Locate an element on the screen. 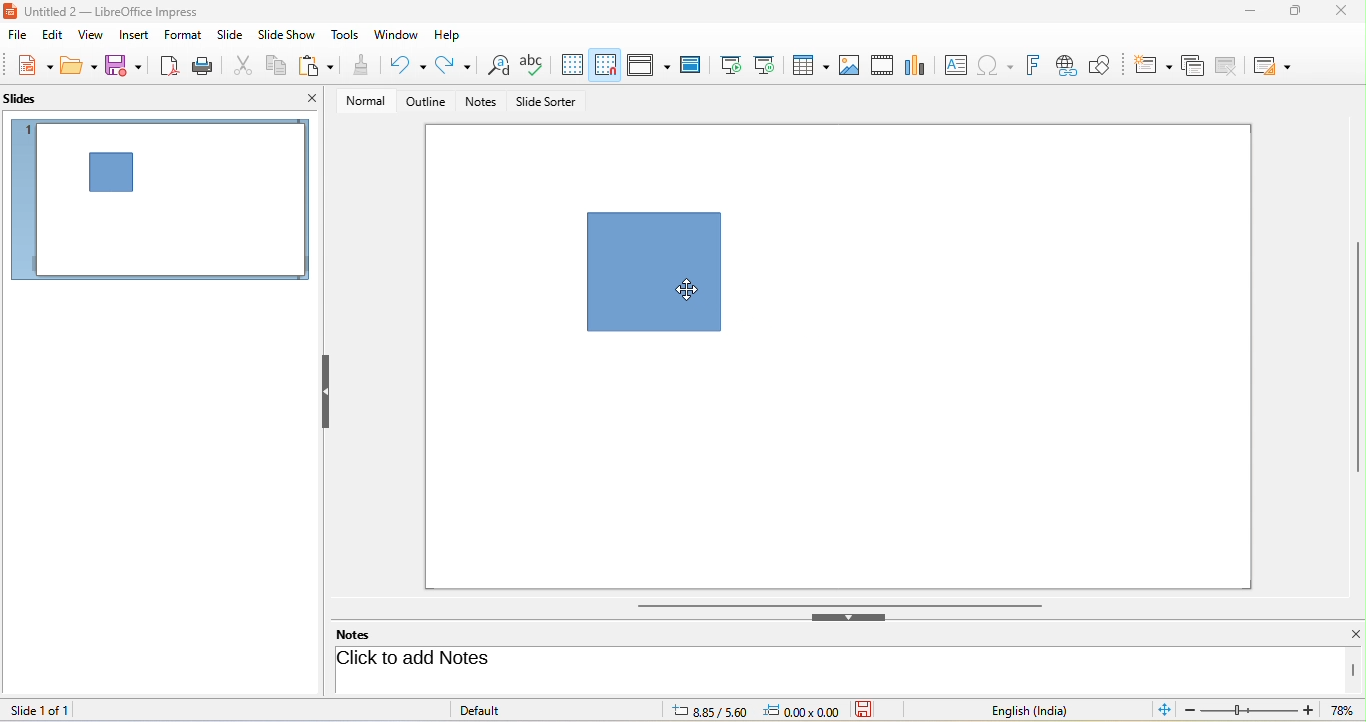 Image resolution: width=1366 pixels, height=722 pixels. master slide is located at coordinates (695, 65).